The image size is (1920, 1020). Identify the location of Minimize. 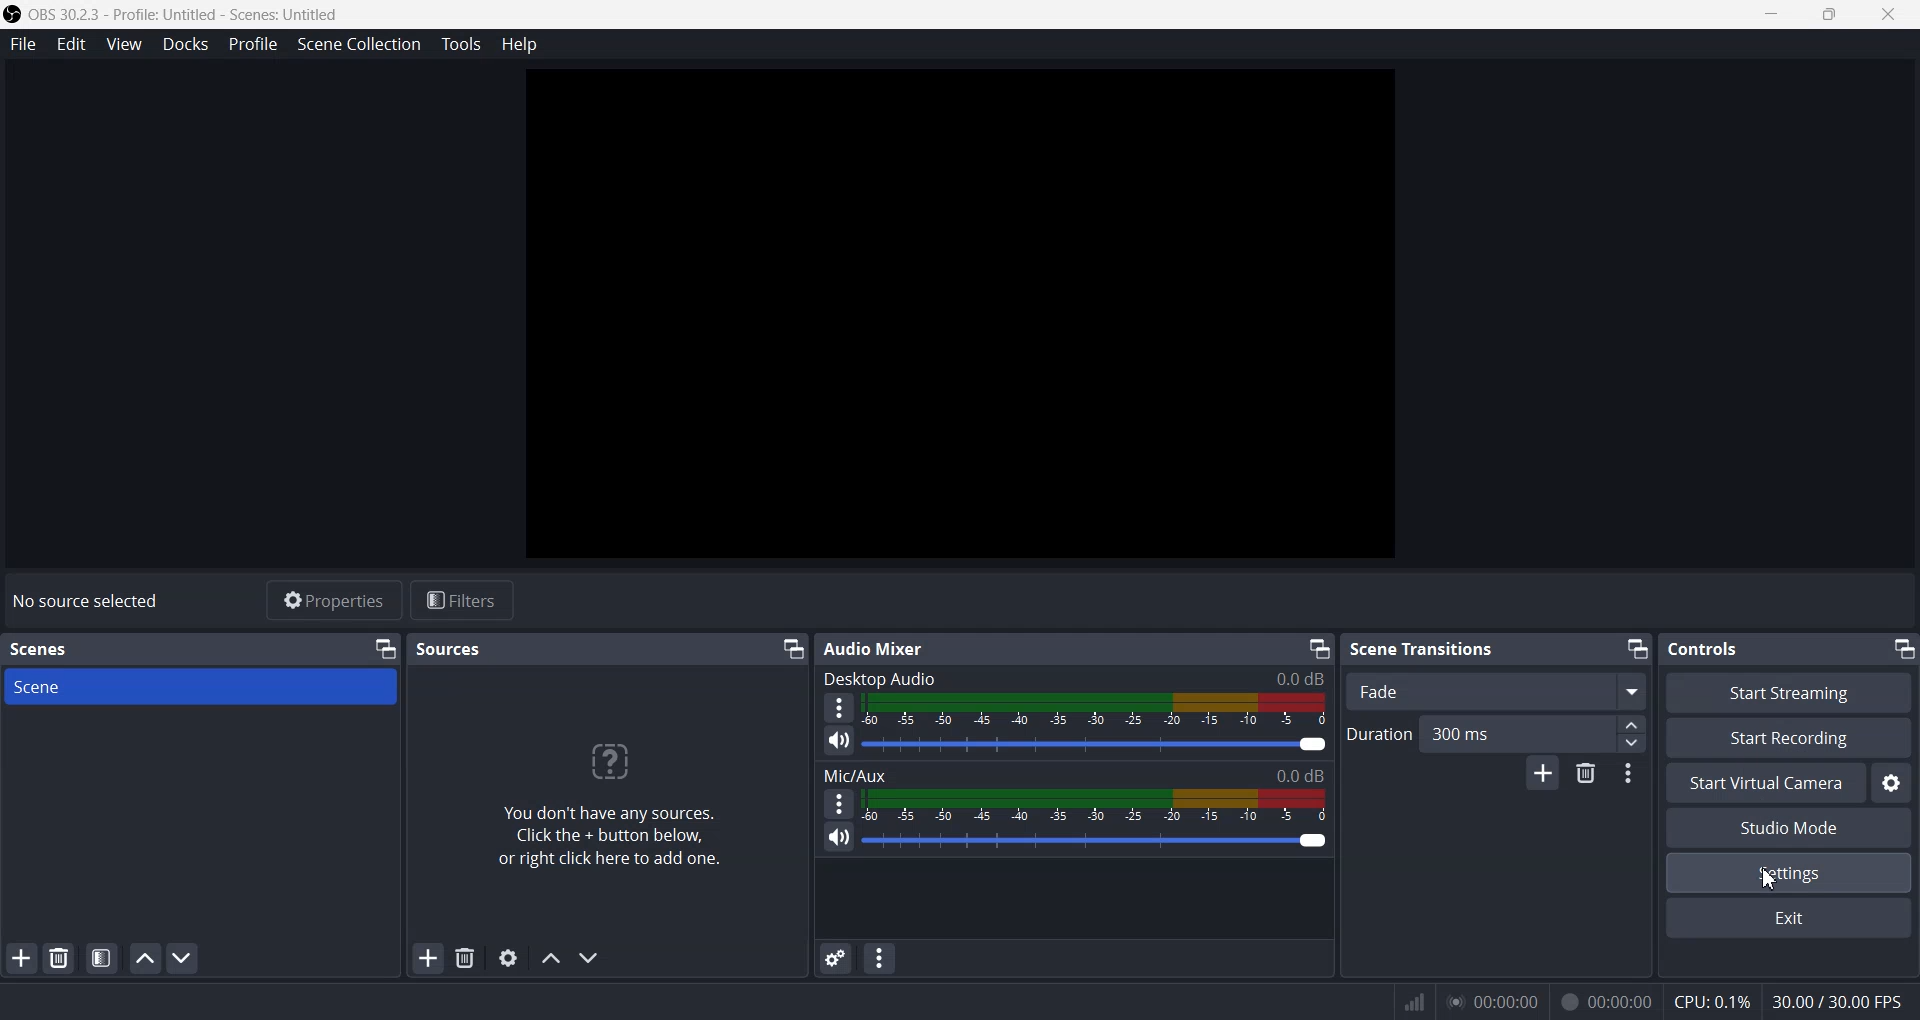
(793, 649).